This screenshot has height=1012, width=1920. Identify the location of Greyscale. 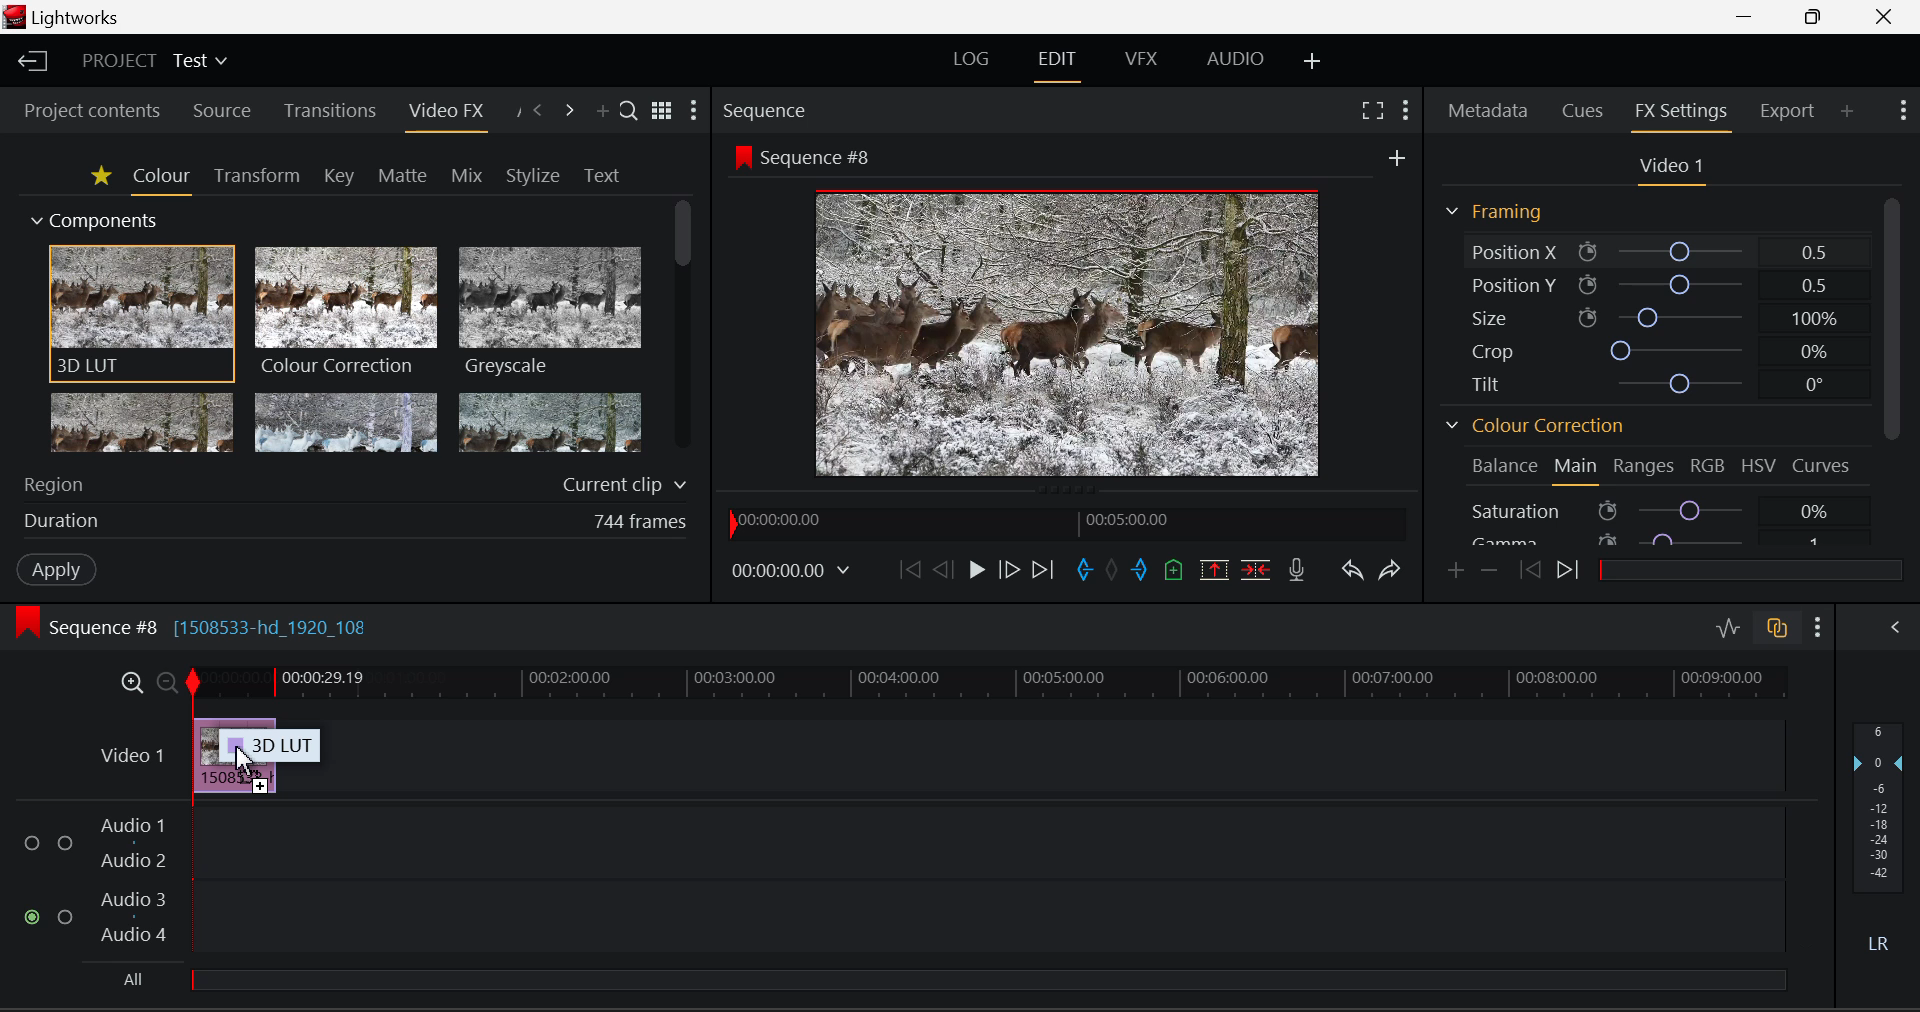
(548, 314).